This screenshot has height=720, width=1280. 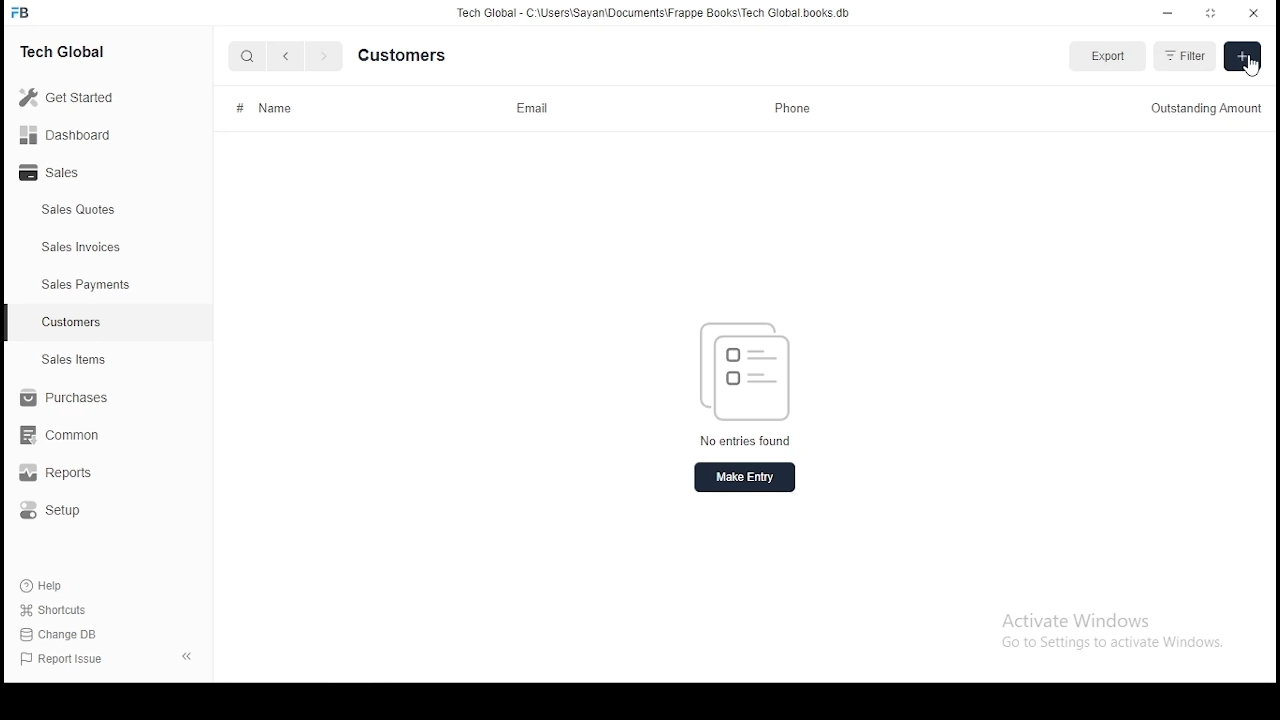 What do you see at coordinates (65, 660) in the screenshot?
I see `Report issue` at bounding box center [65, 660].